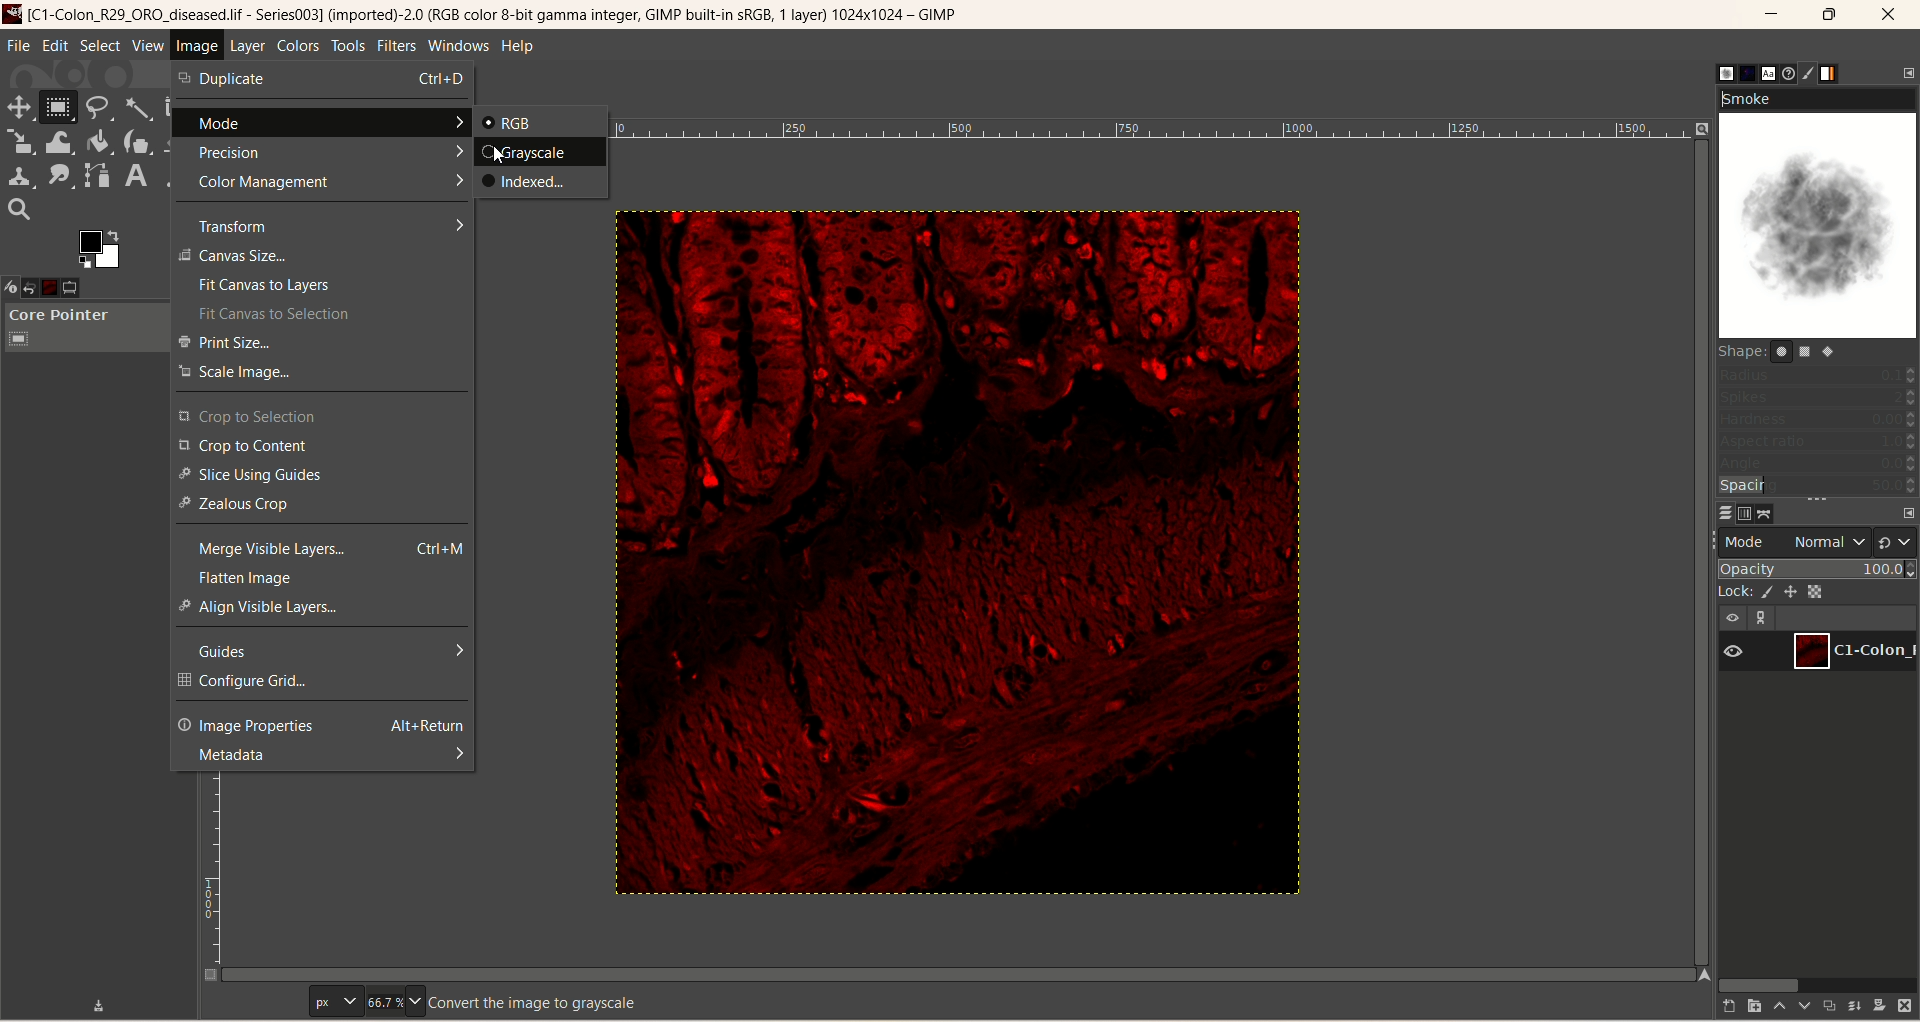 The image size is (1920, 1022). What do you see at coordinates (1733, 619) in the screenshot?
I see `visibility` at bounding box center [1733, 619].